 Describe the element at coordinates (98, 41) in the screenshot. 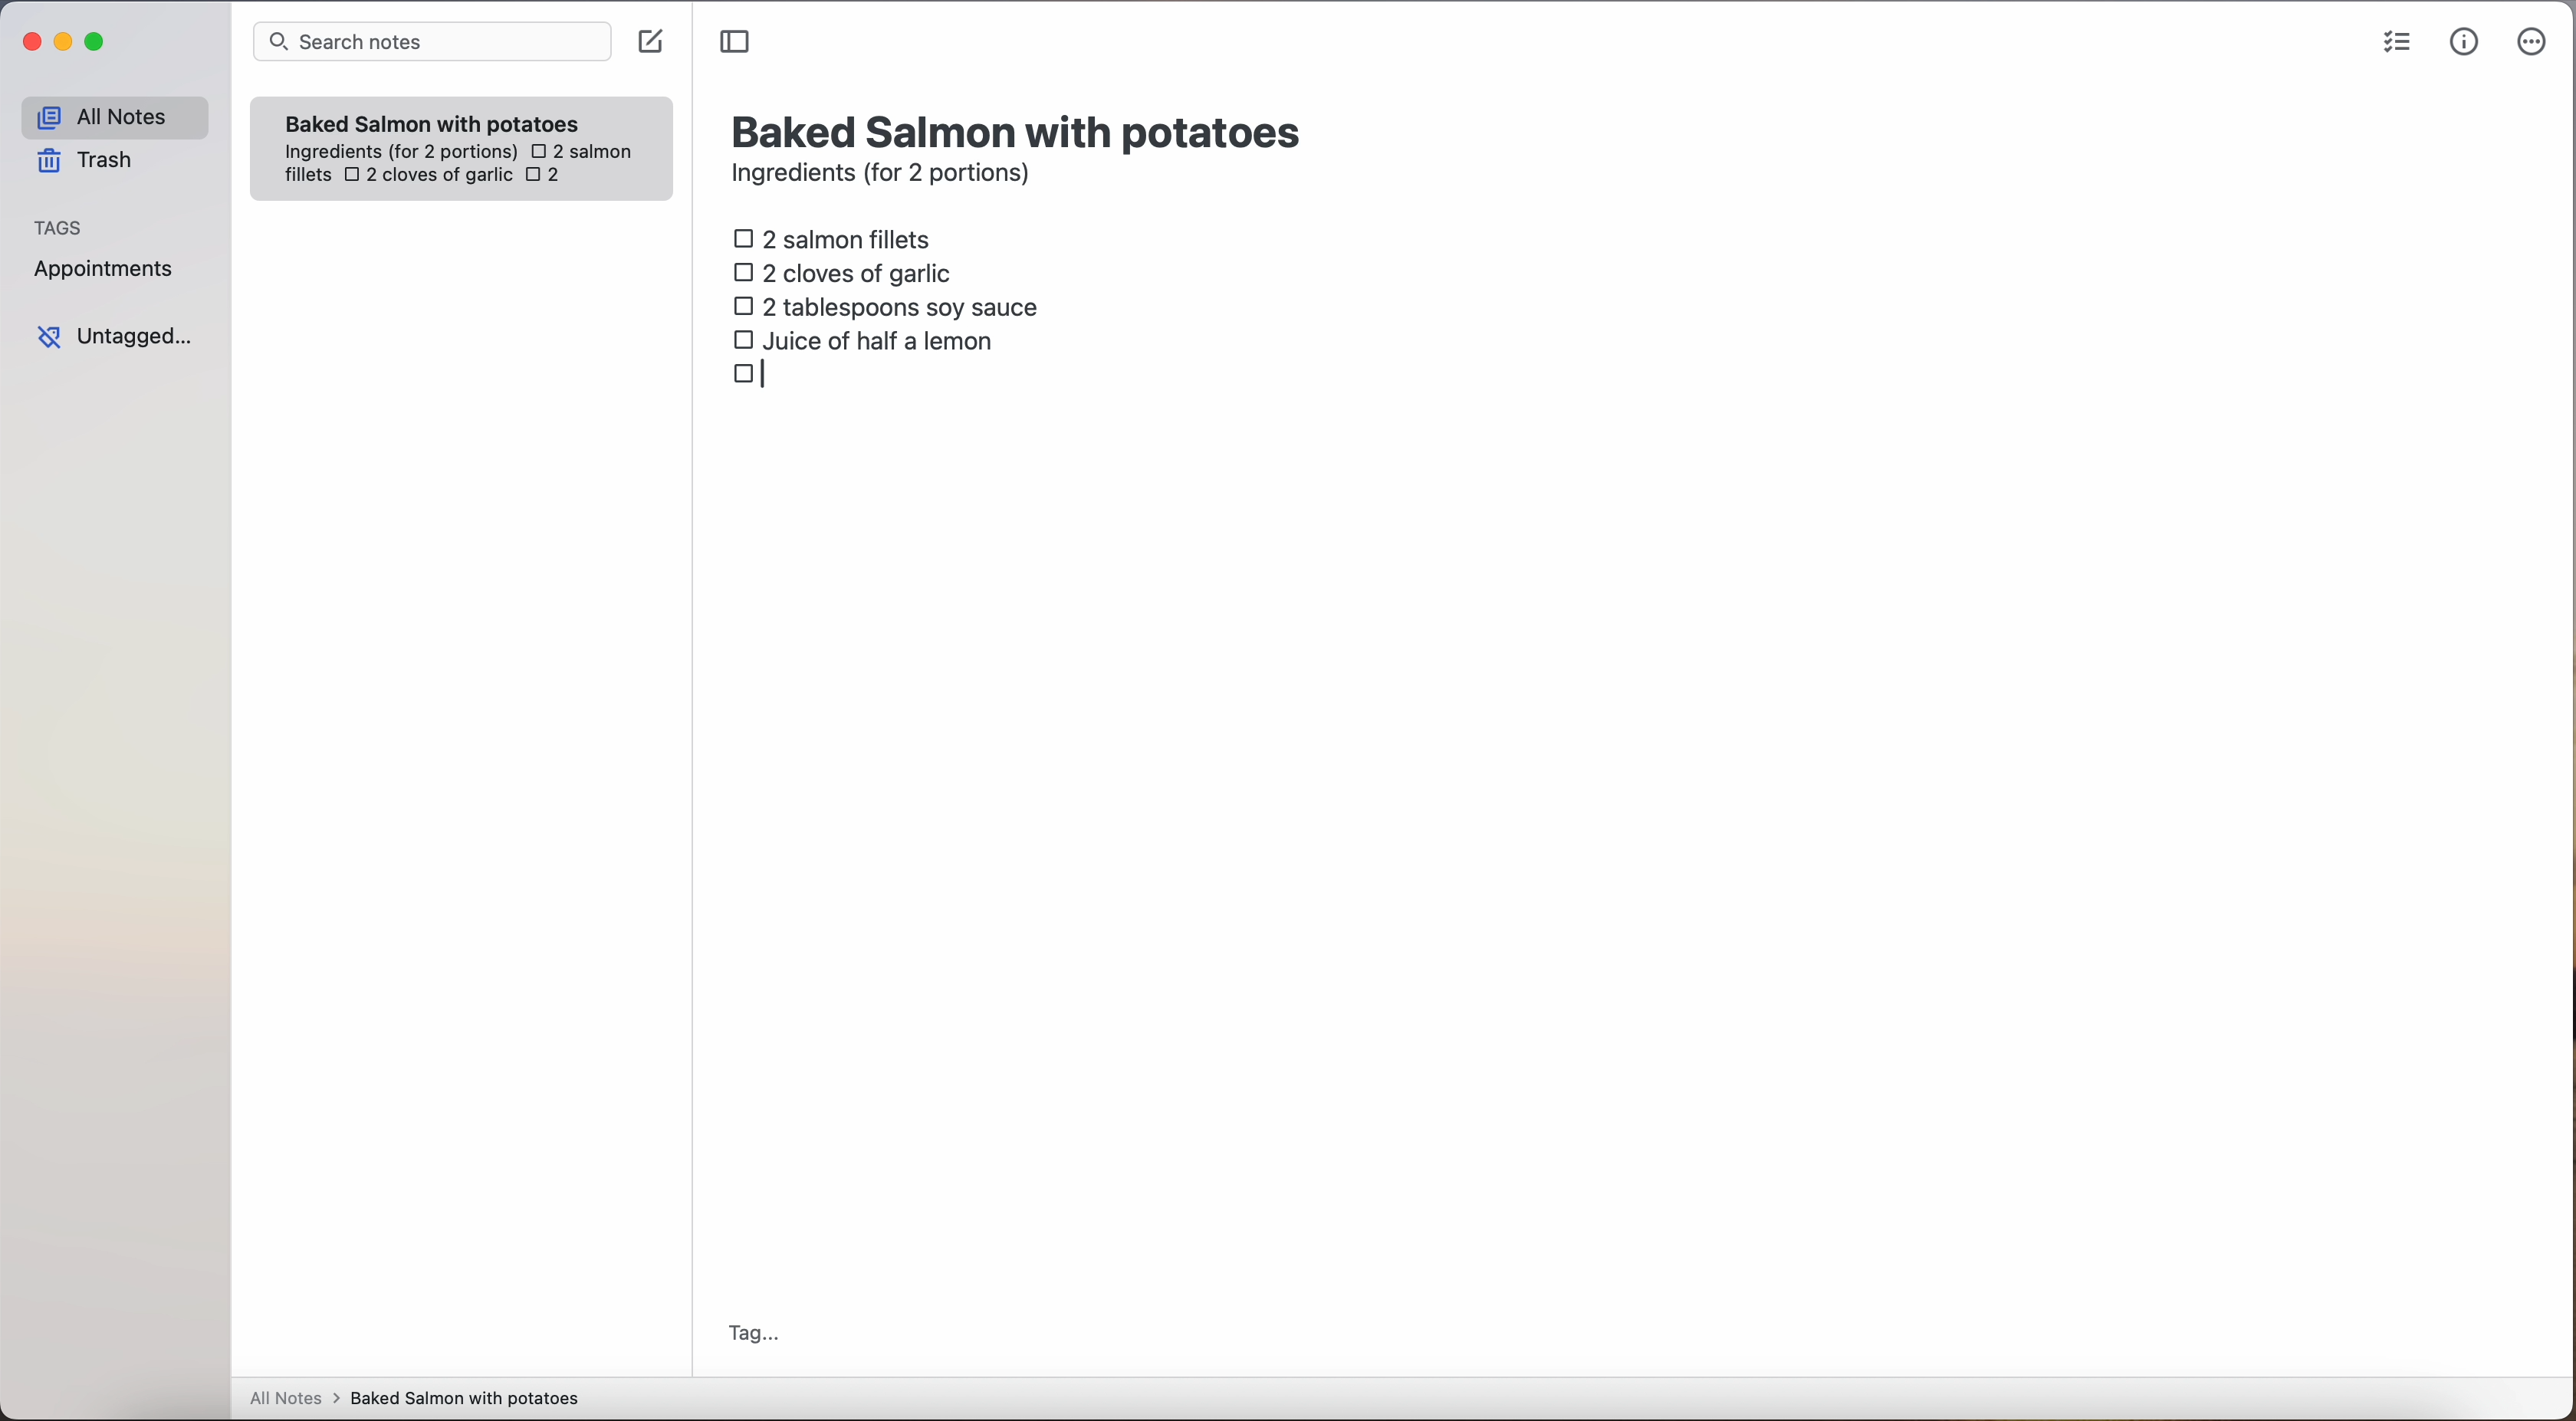

I see `maximize` at that location.